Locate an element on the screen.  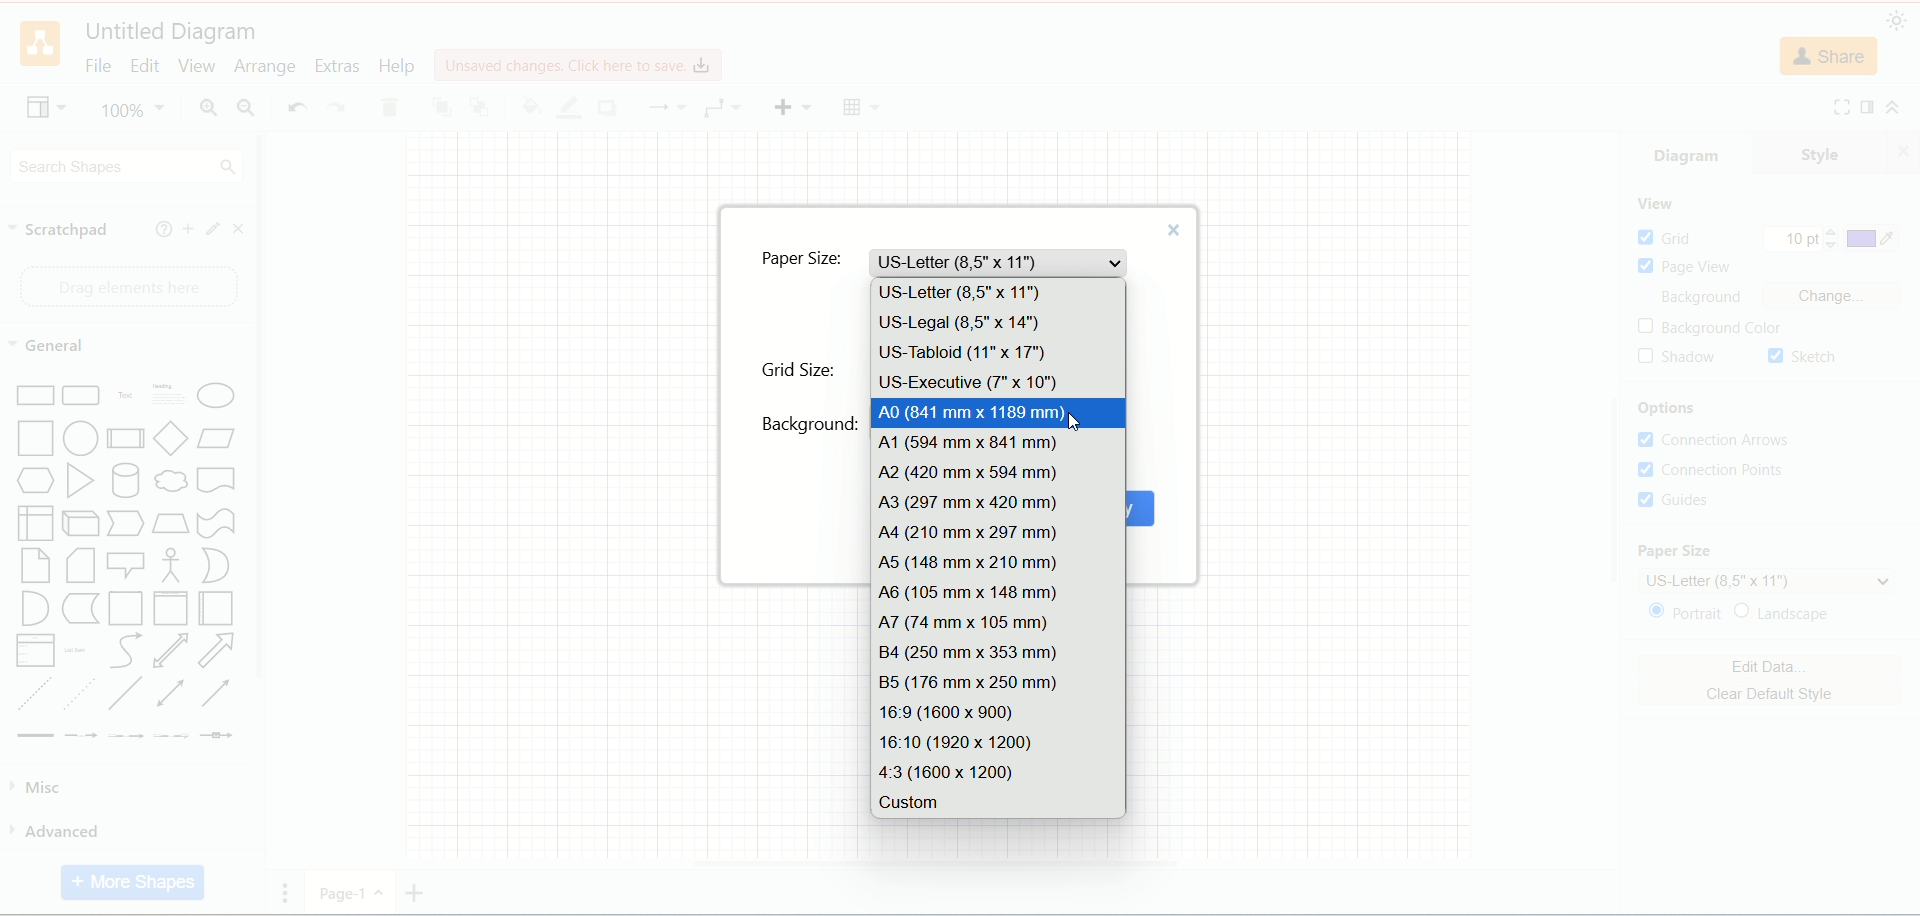
US-Letter is located at coordinates (997, 291).